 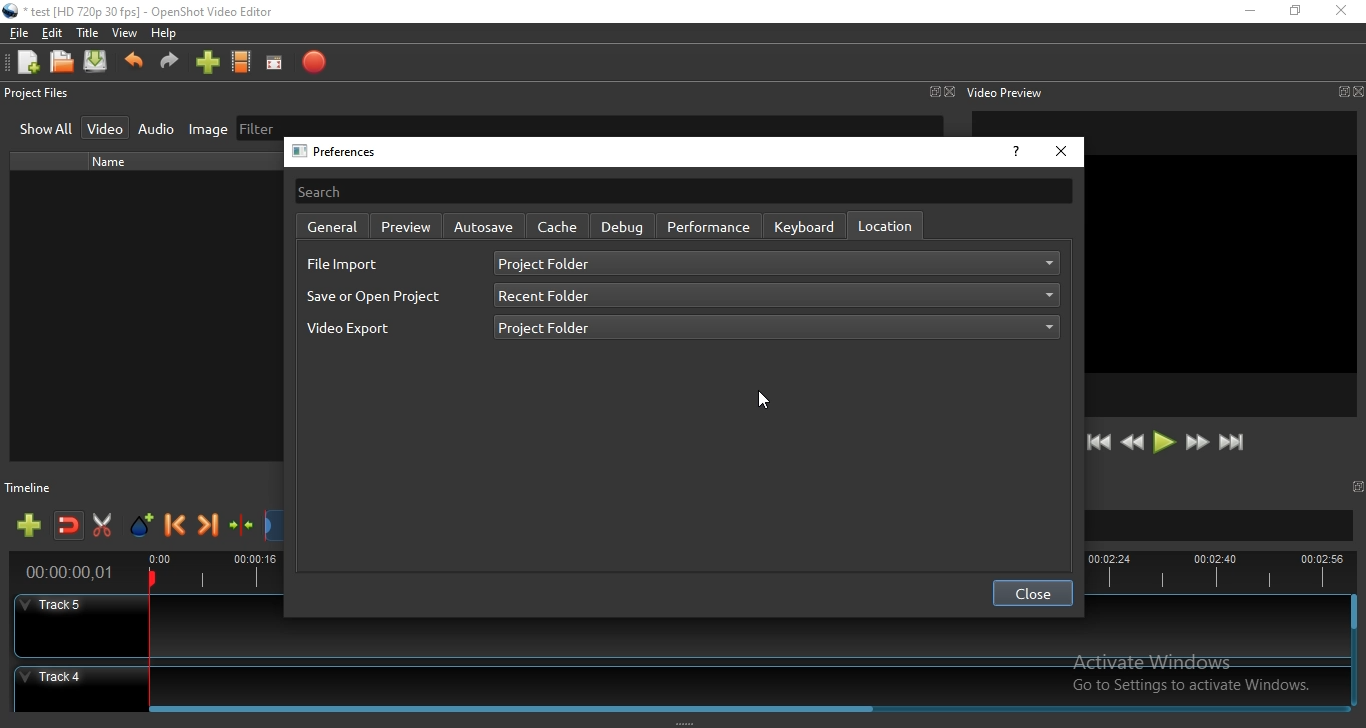 What do you see at coordinates (1360, 486) in the screenshot?
I see `window` at bounding box center [1360, 486].